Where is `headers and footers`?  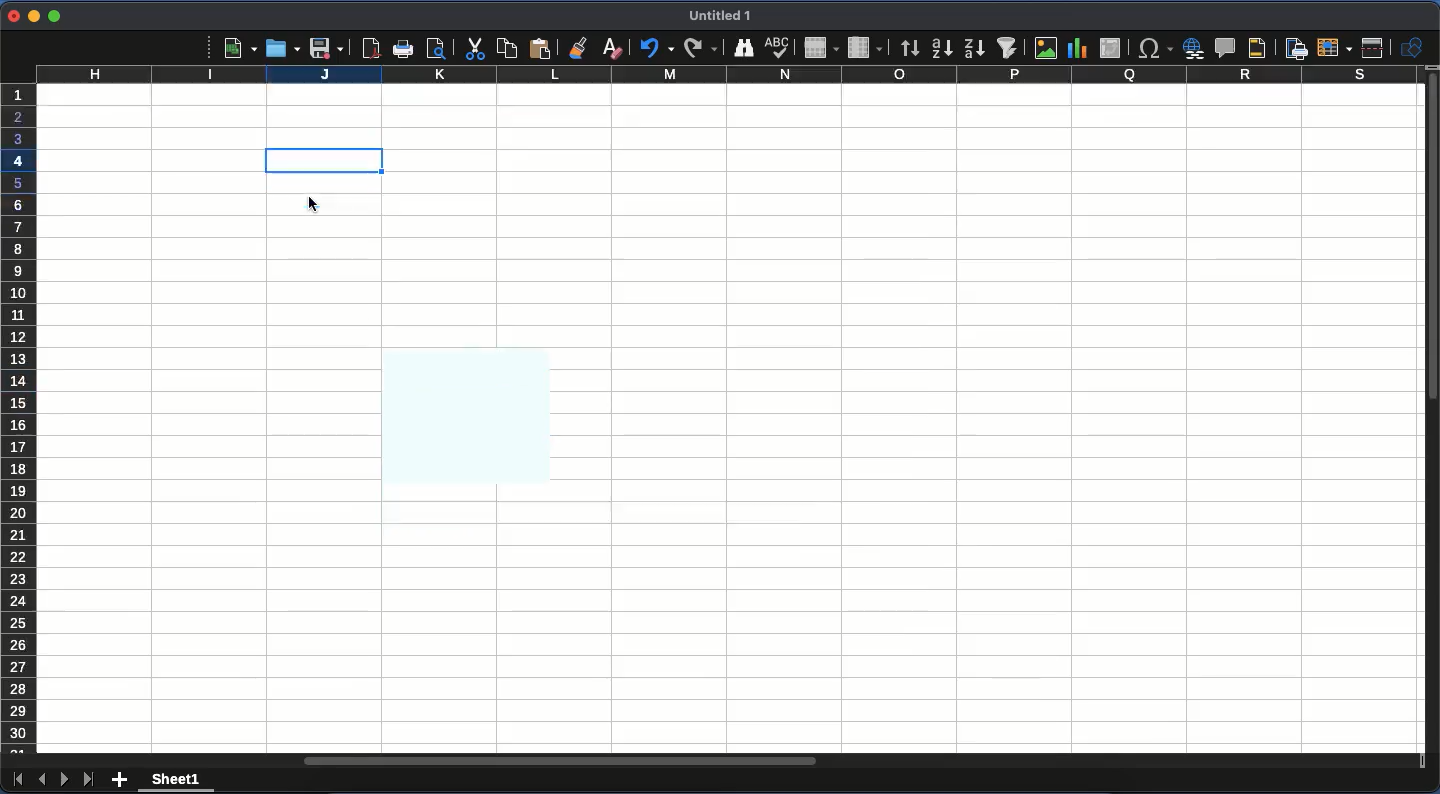
headers and footers is located at coordinates (1263, 47).